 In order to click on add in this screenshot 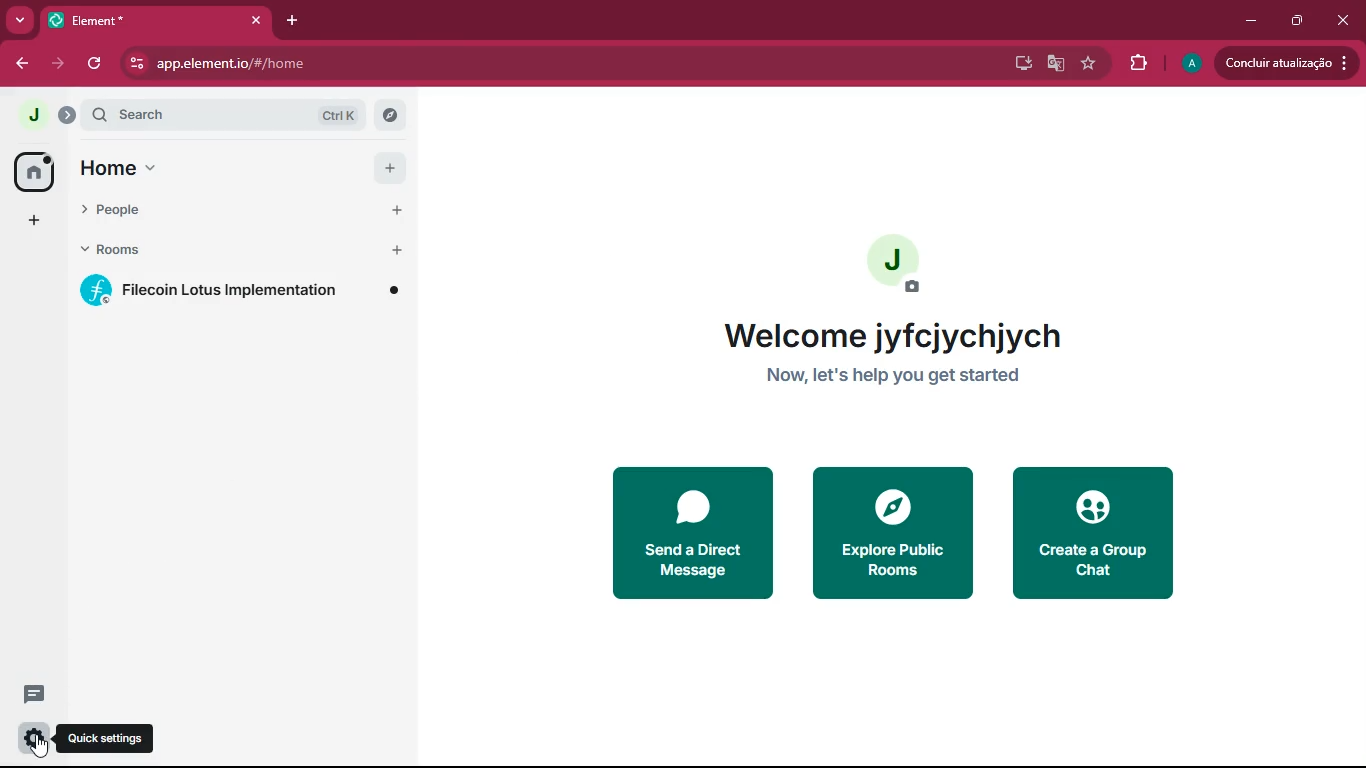, I will do `click(30, 223)`.